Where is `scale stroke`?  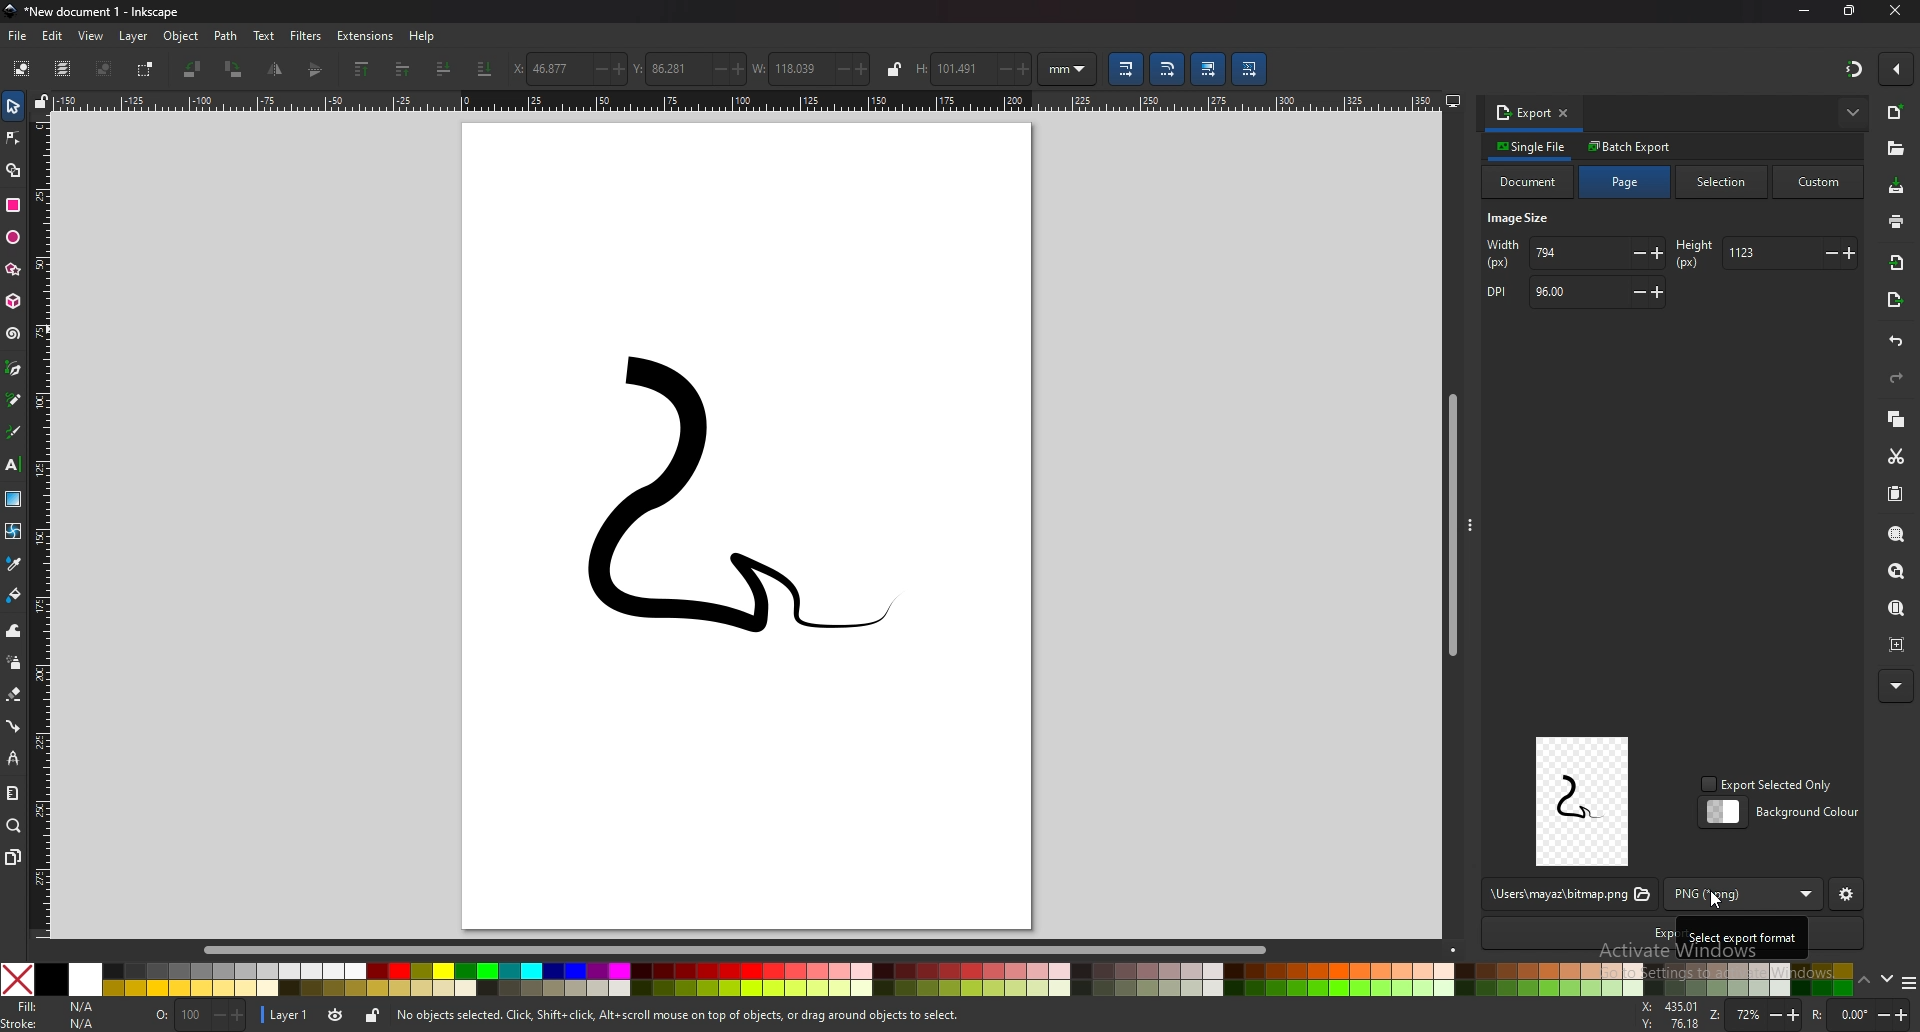 scale stroke is located at coordinates (1124, 68).